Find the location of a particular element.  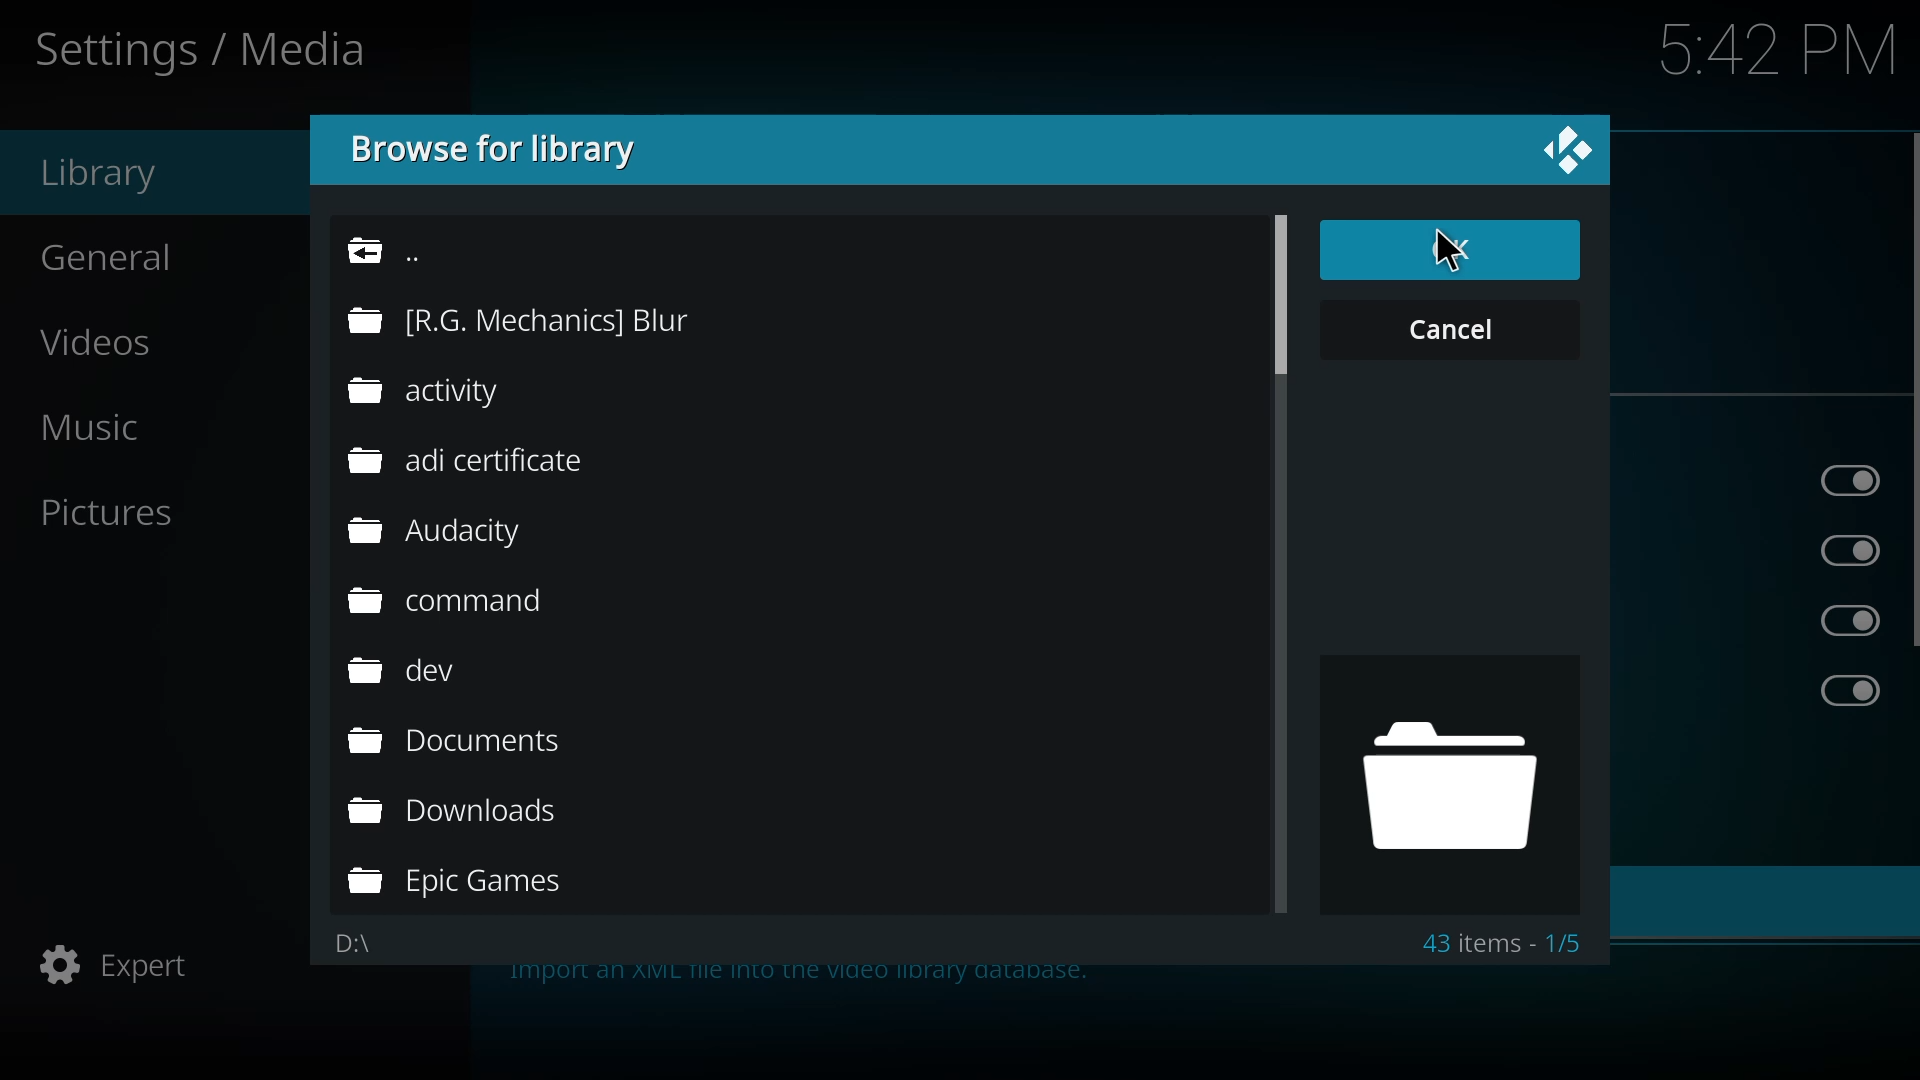

settings media is located at coordinates (206, 49).